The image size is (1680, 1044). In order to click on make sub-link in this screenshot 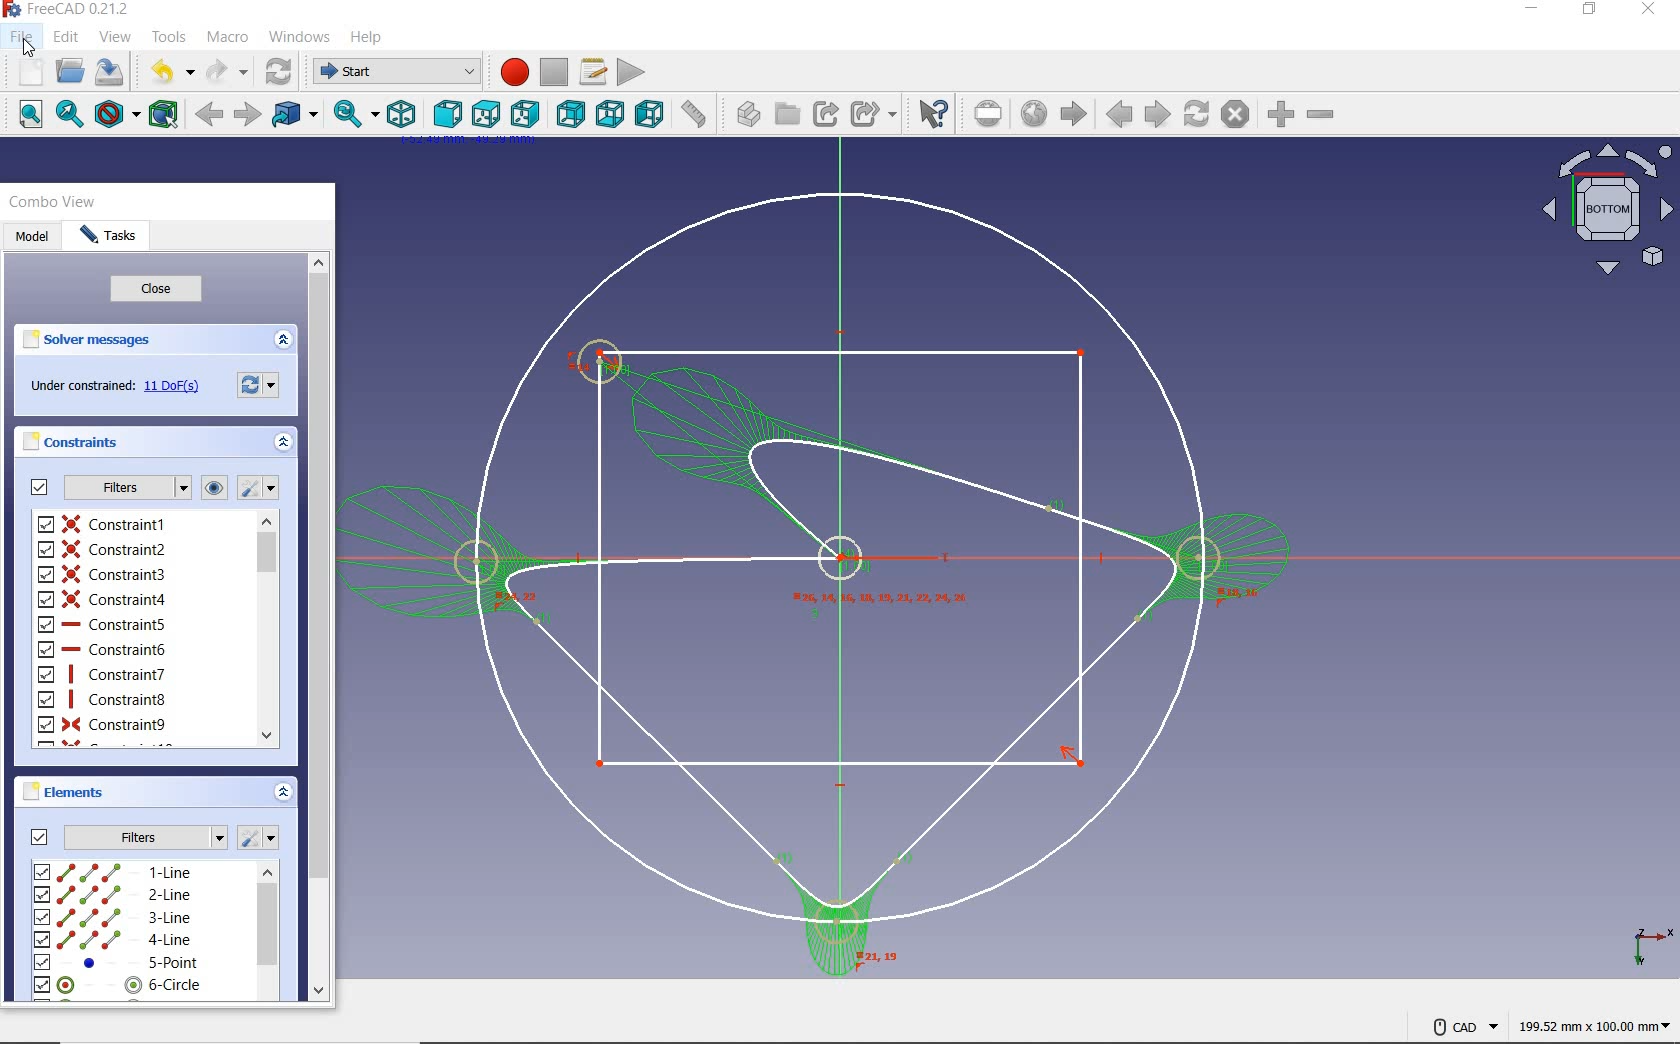, I will do `click(873, 113)`.